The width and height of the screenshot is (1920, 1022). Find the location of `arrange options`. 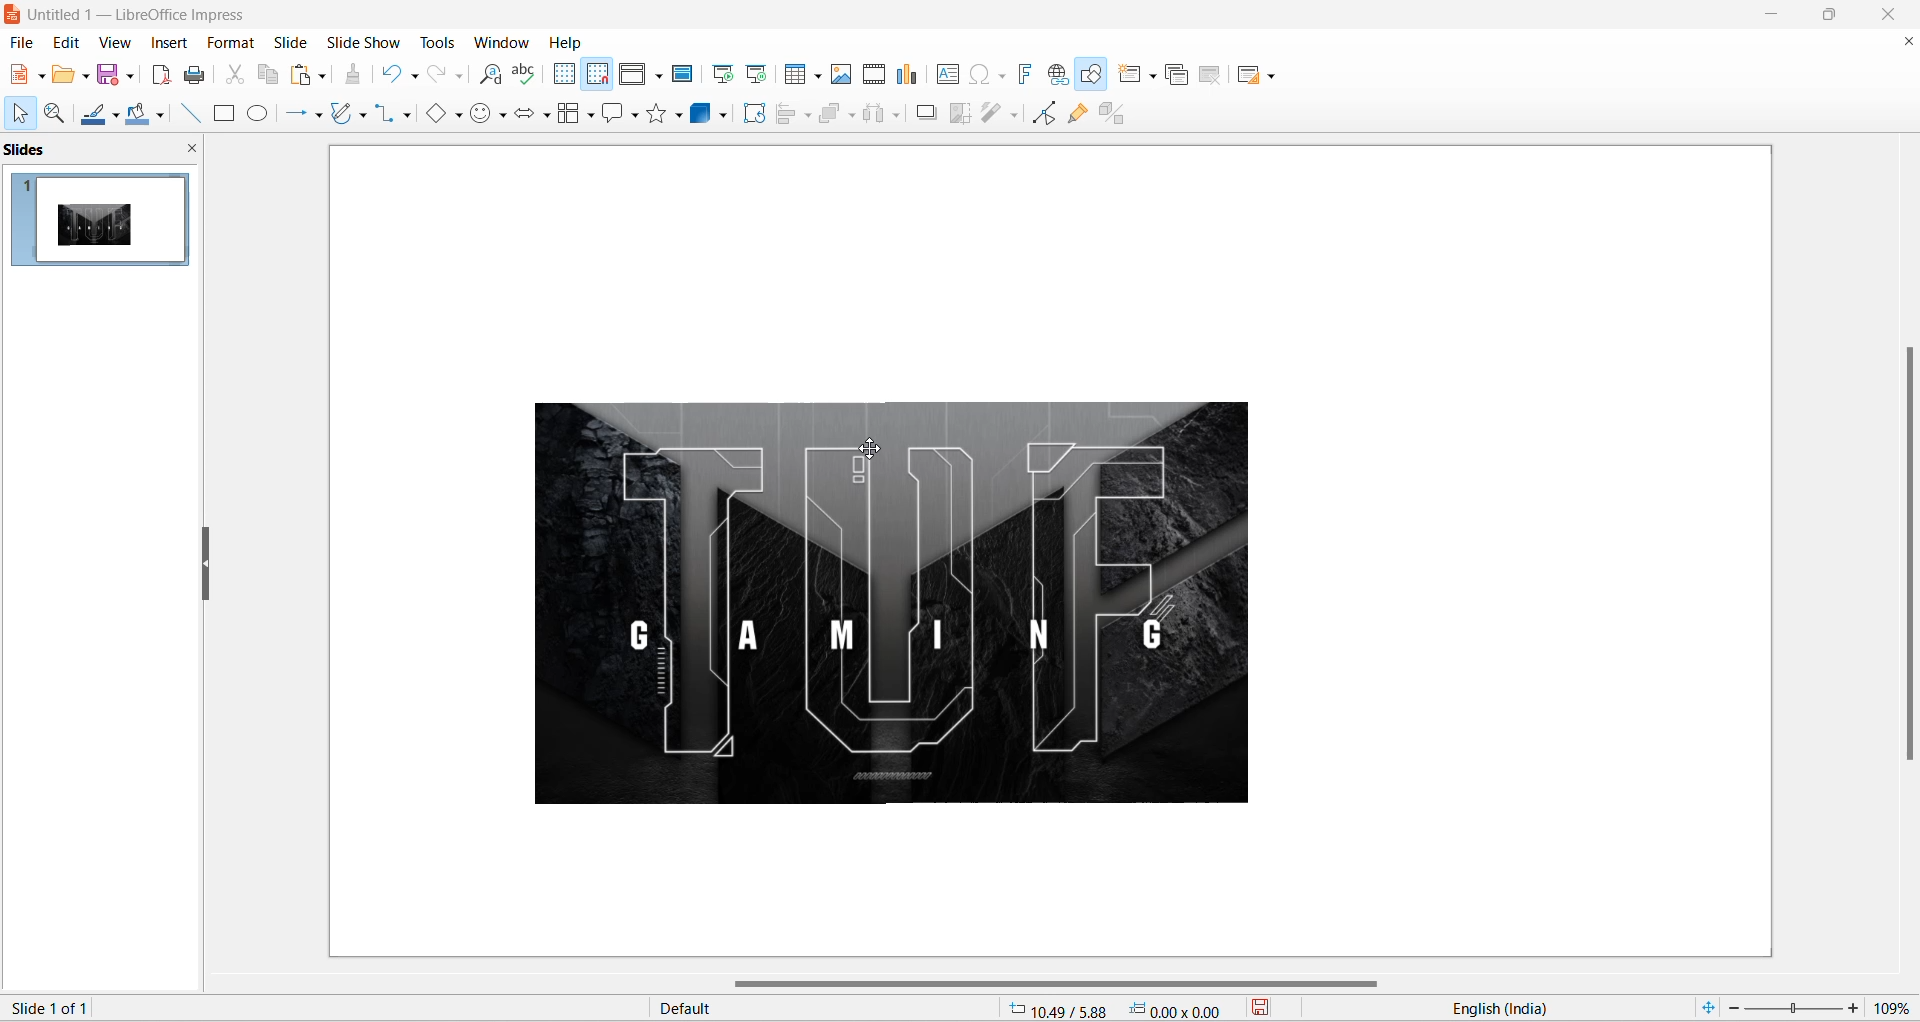

arrange options is located at coordinates (854, 116).